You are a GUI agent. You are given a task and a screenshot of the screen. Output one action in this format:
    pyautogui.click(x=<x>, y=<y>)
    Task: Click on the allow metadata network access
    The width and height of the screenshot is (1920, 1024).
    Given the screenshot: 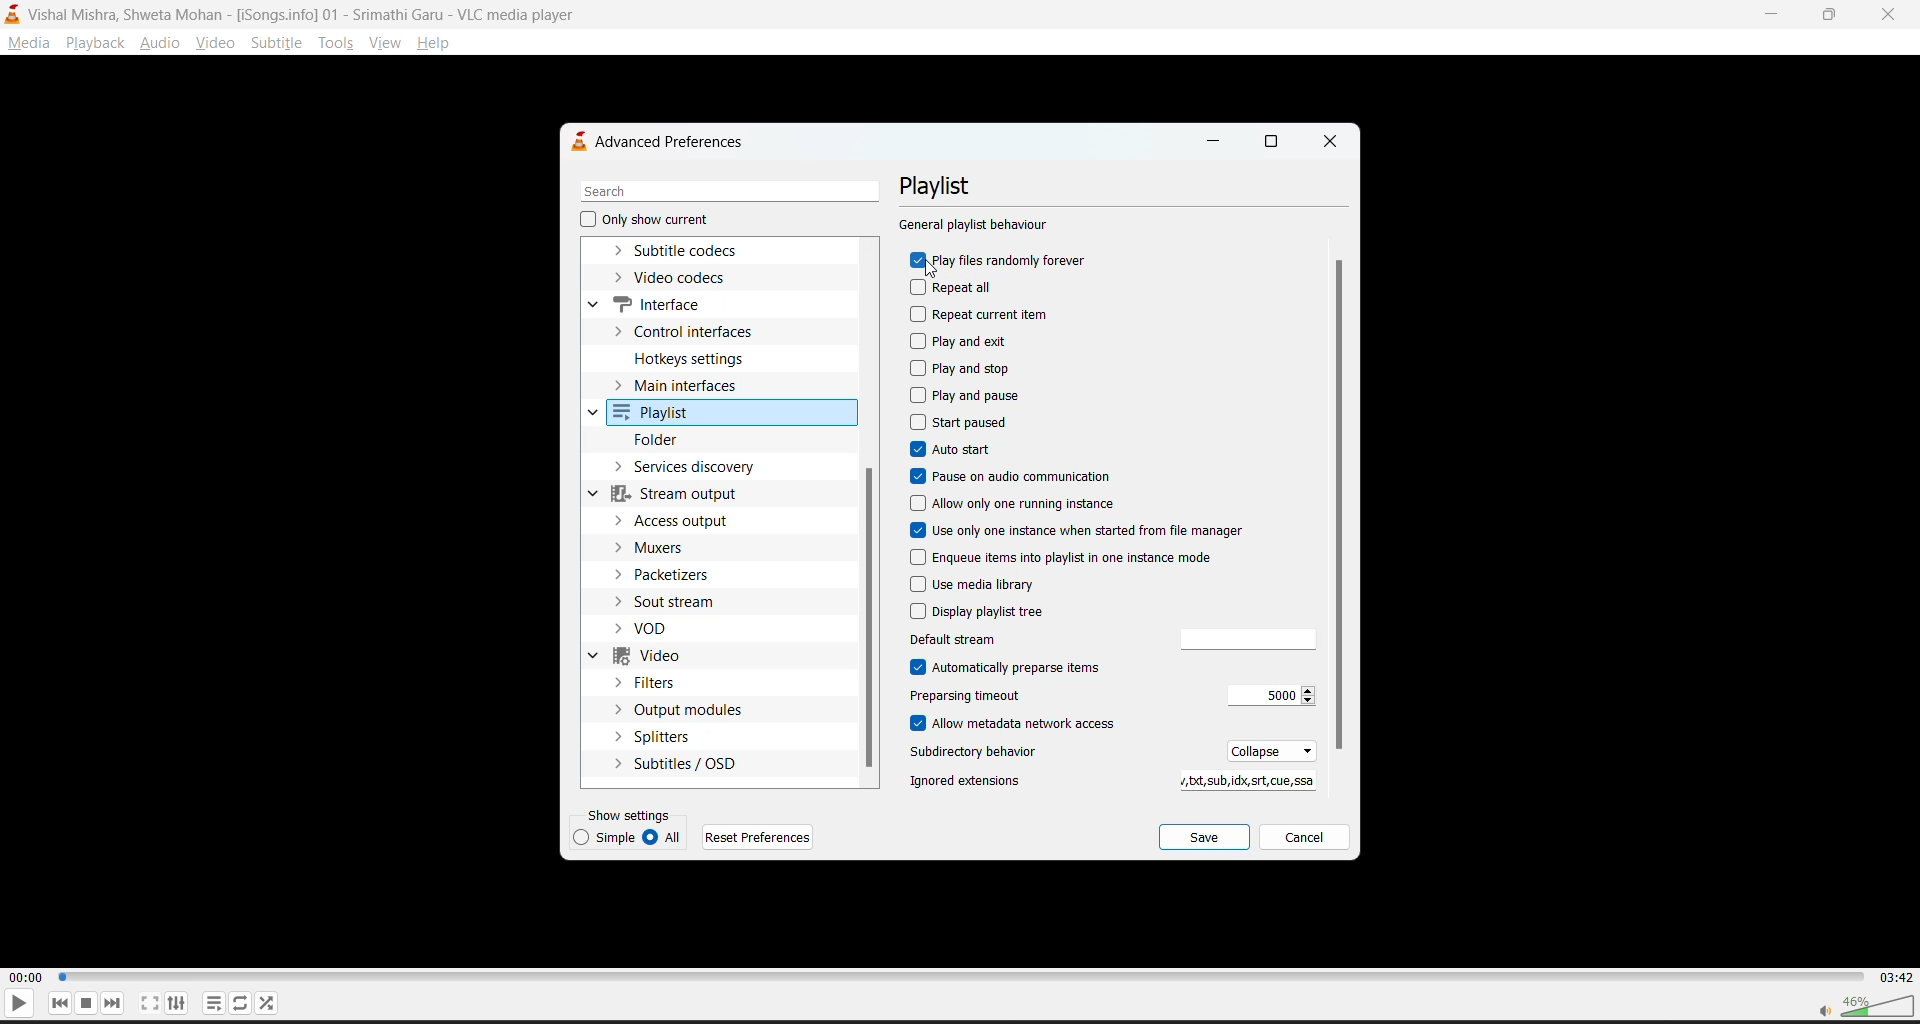 What is the action you would take?
    pyautogui.click(x=1023, y=723)
    